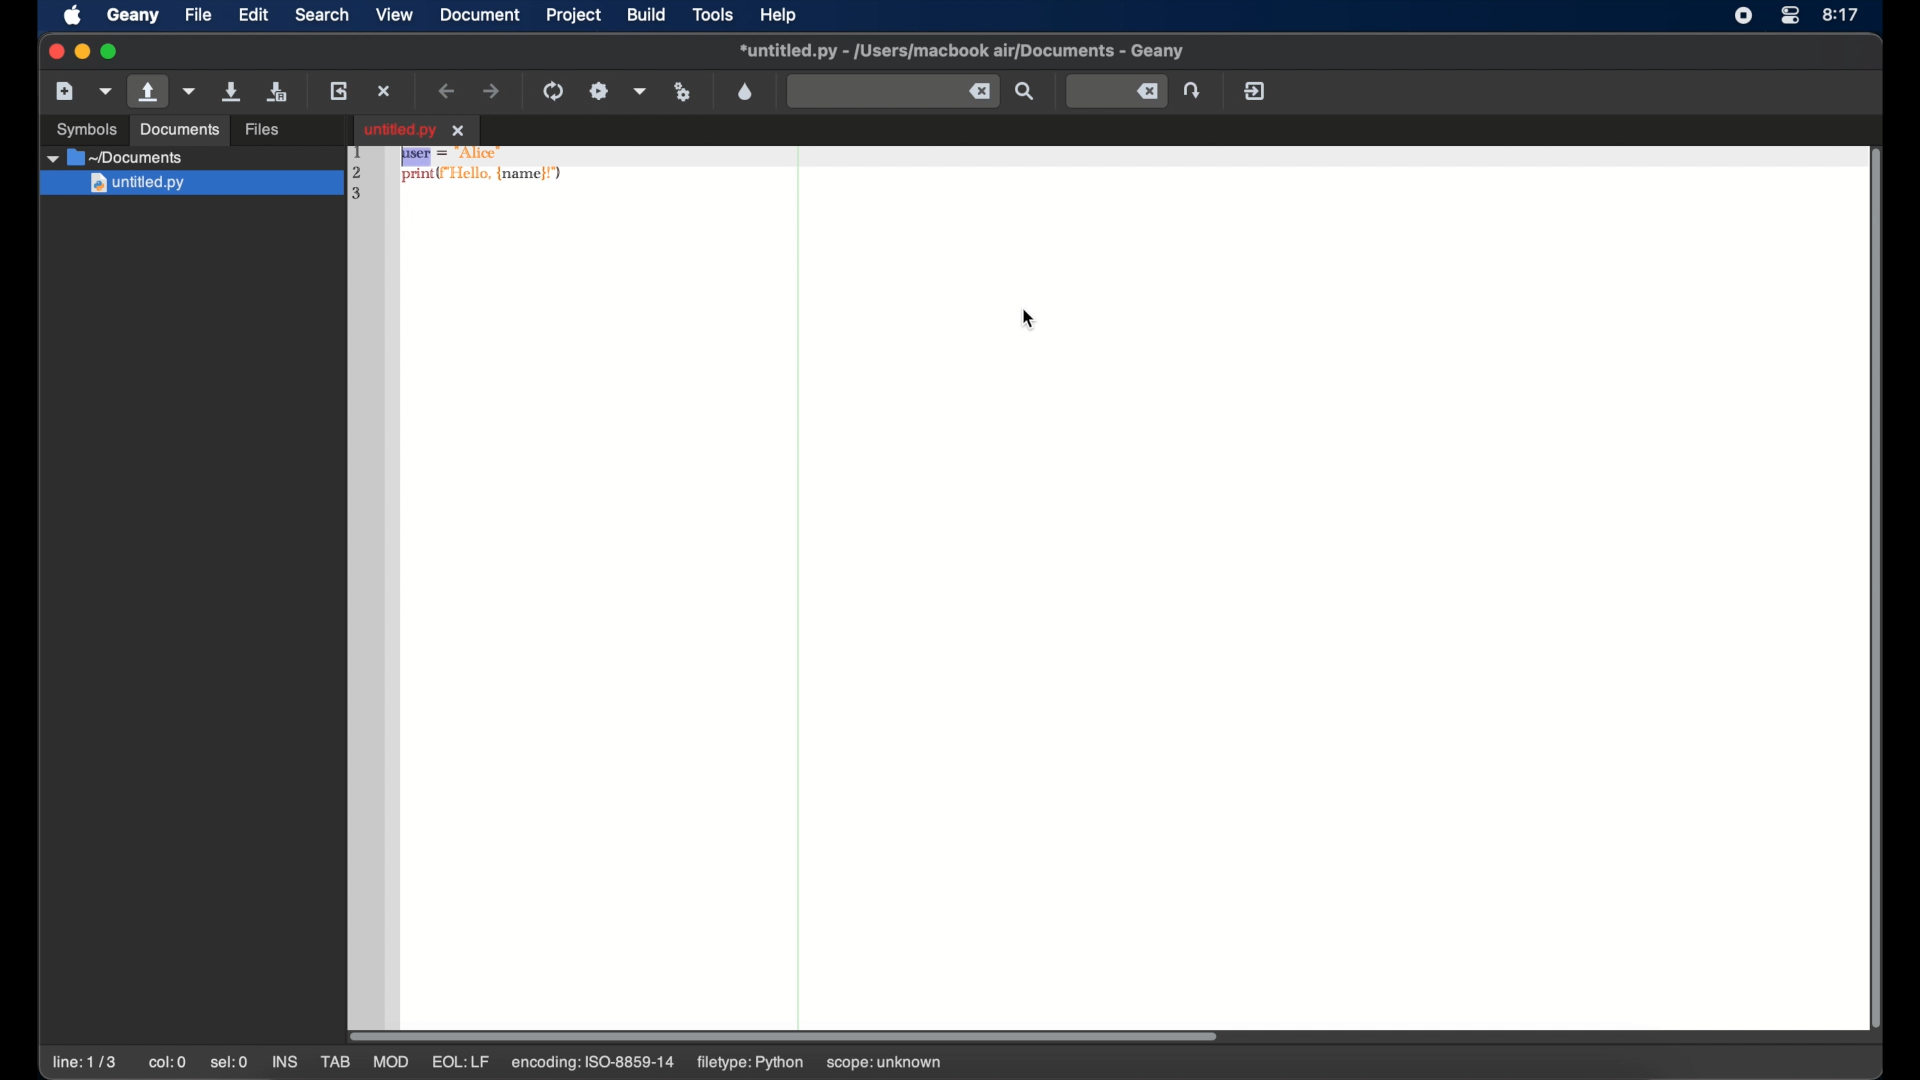 The width and height of the screenshot is (1920, 1080). What do you see at coordinates (749, 1067) in the screenshot?
I see `filetype: python` at bounding box center [749, 1067].